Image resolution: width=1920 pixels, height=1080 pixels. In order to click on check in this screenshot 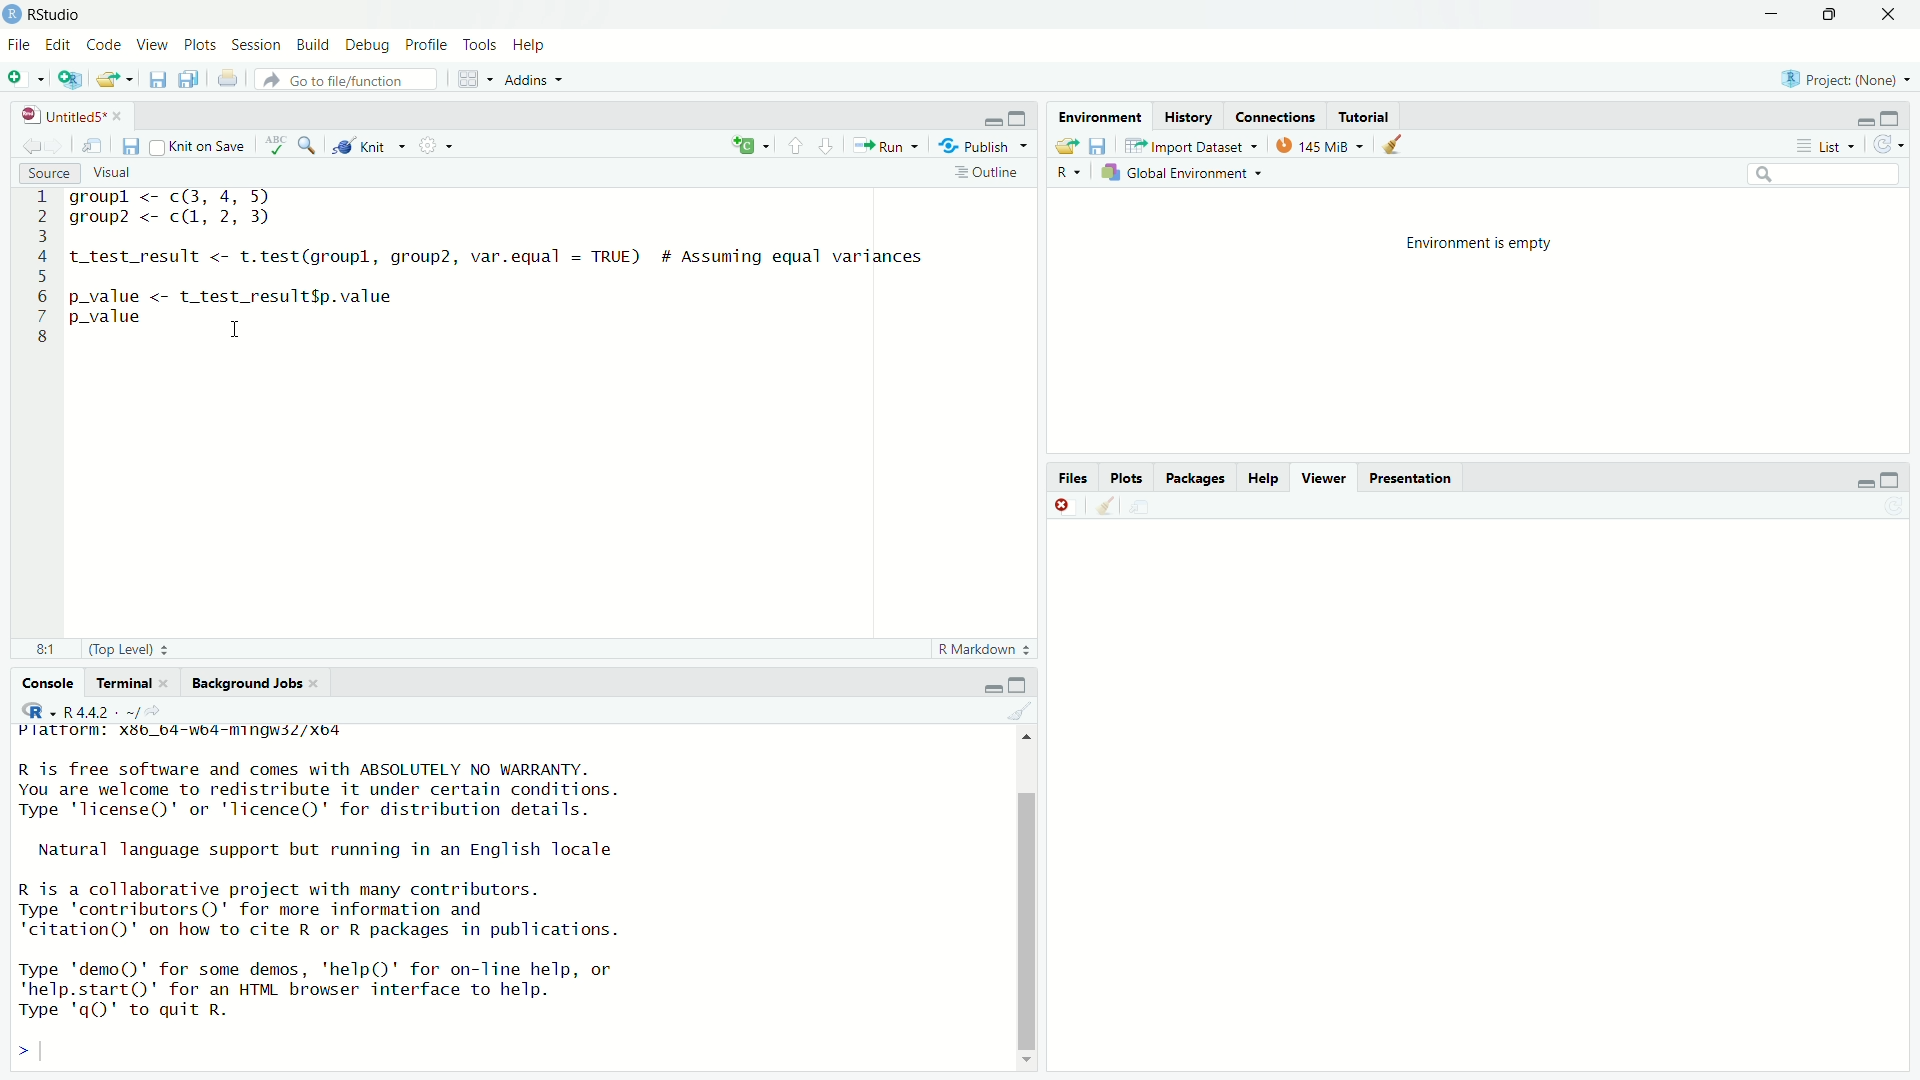, I will do `click(278, 143)`.